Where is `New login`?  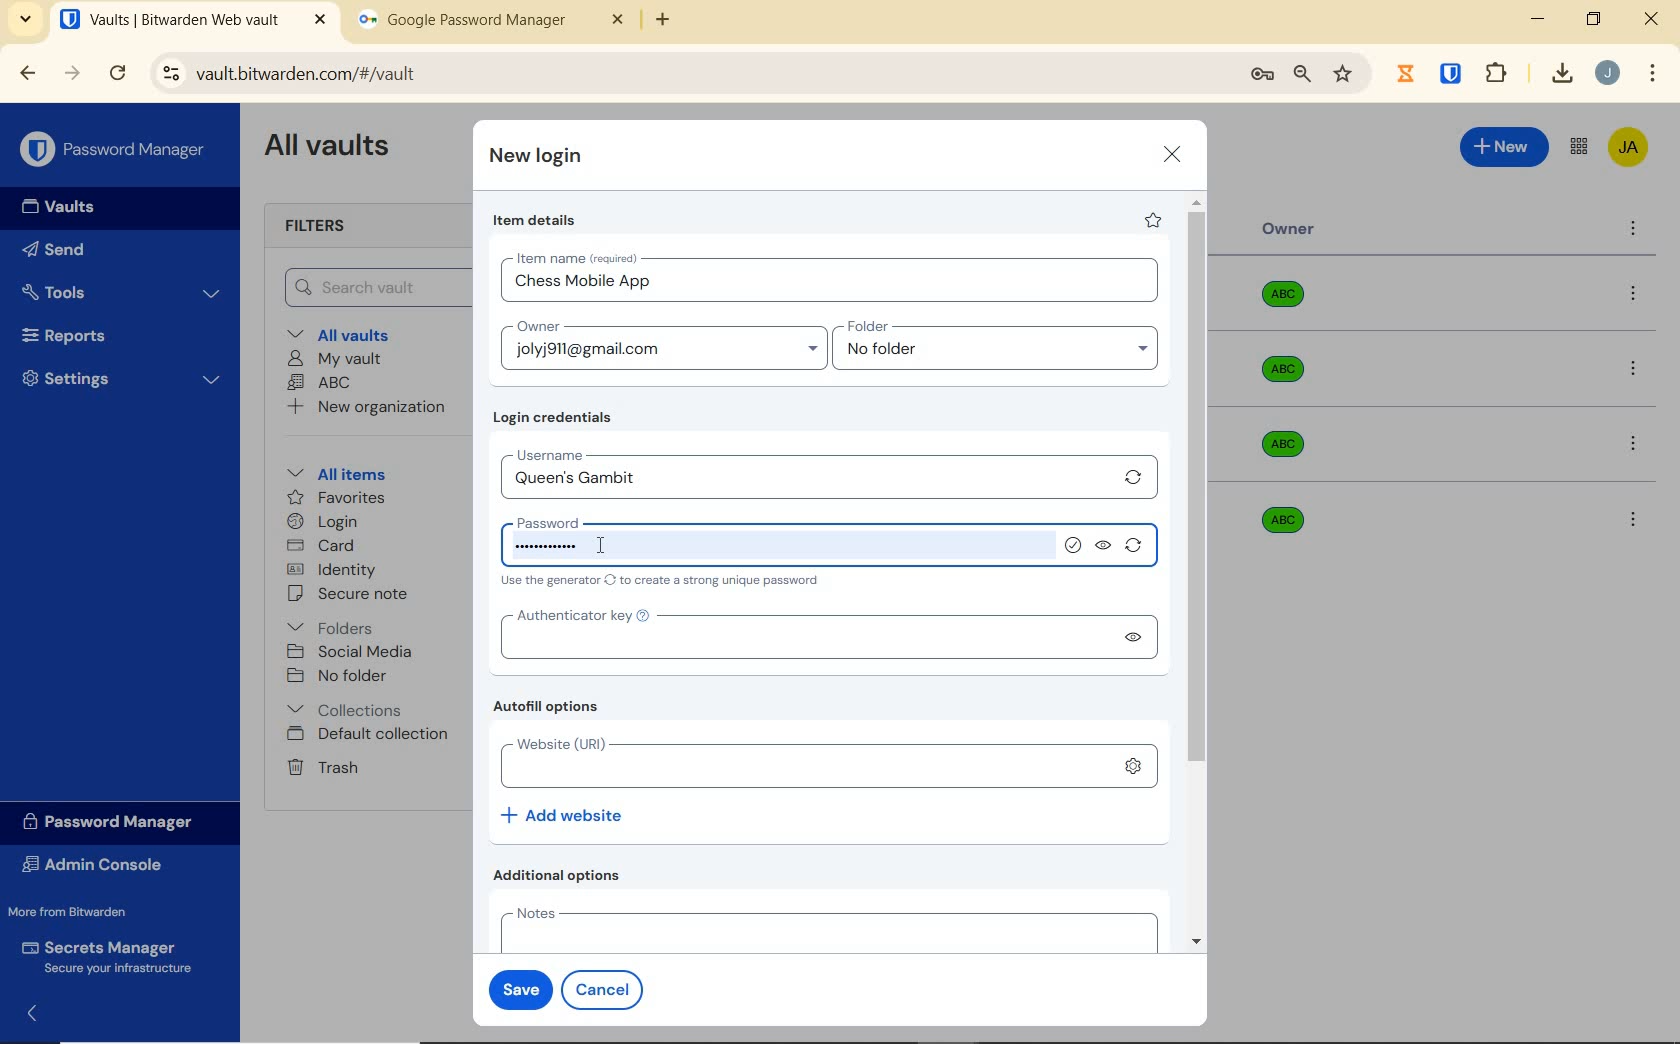 New login is located at coordinates (537, 158).